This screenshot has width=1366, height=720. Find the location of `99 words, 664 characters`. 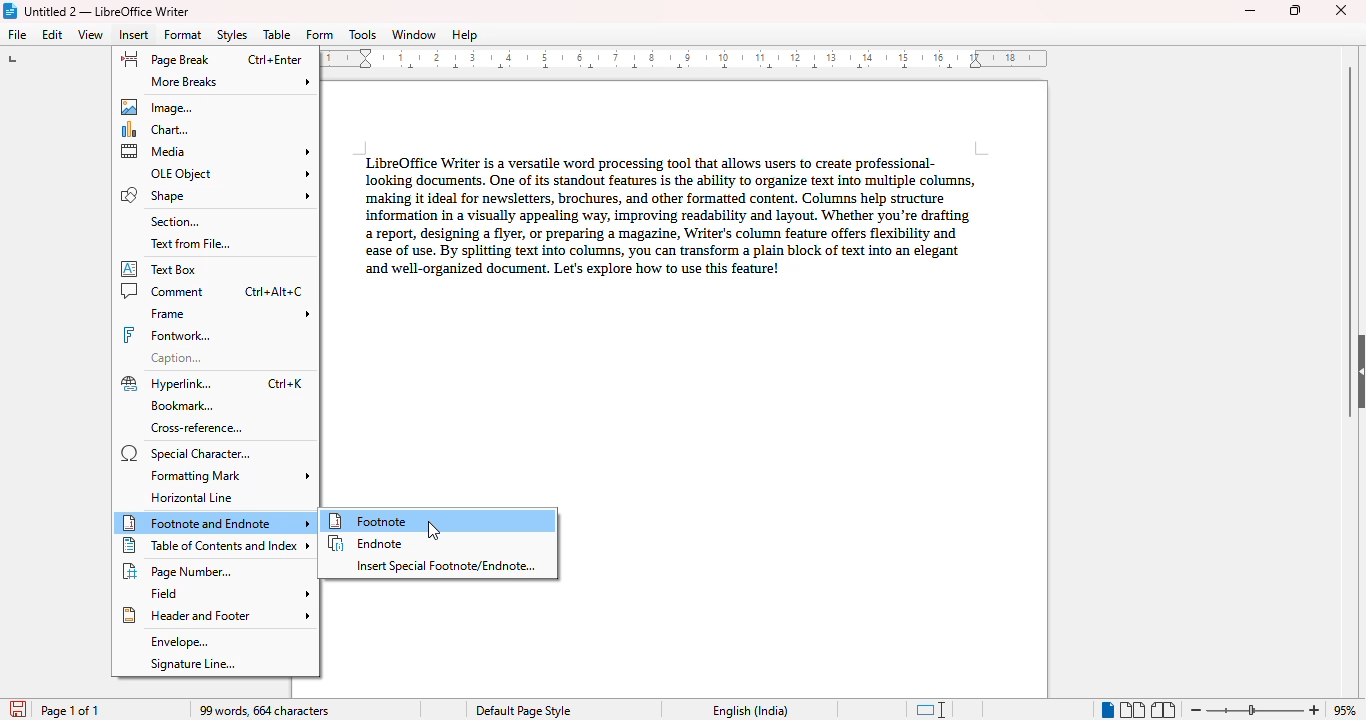

99 words, 664 characters is located at coordinates (263, 711).